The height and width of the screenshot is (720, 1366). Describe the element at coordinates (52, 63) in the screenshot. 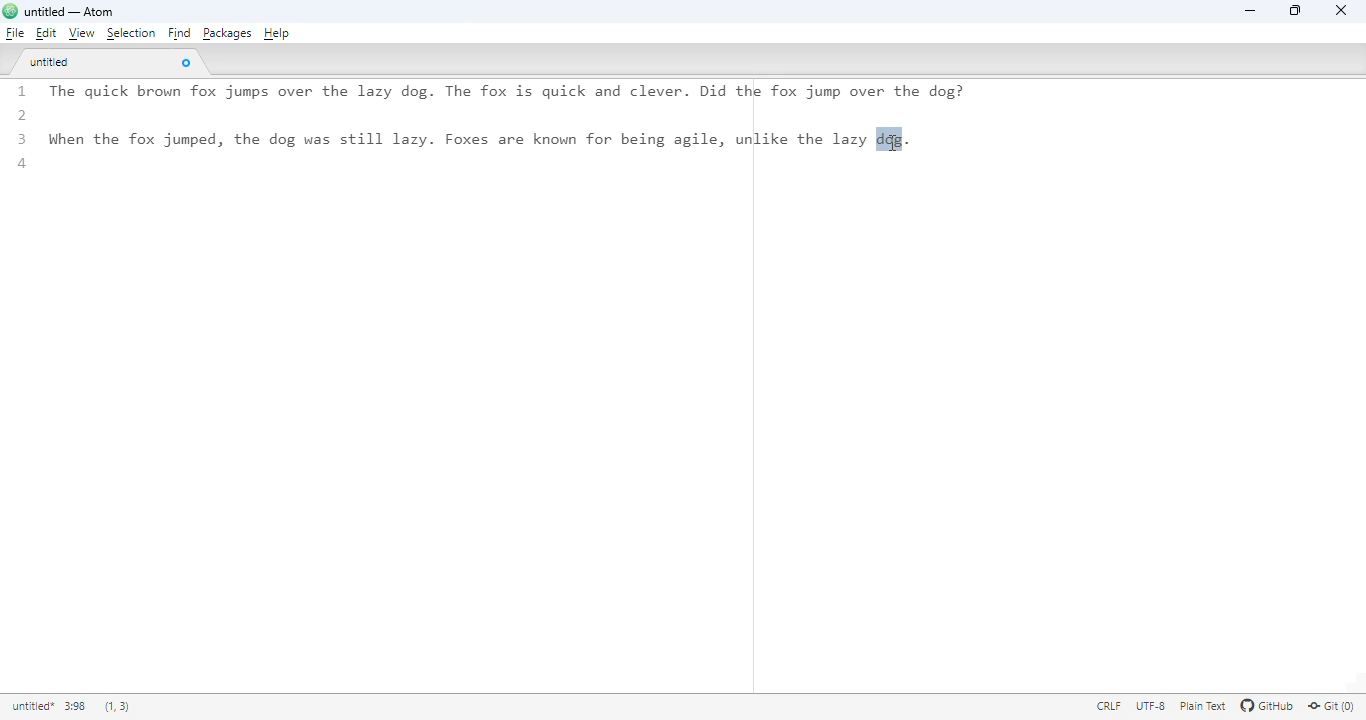

I see `untitled` at that location.